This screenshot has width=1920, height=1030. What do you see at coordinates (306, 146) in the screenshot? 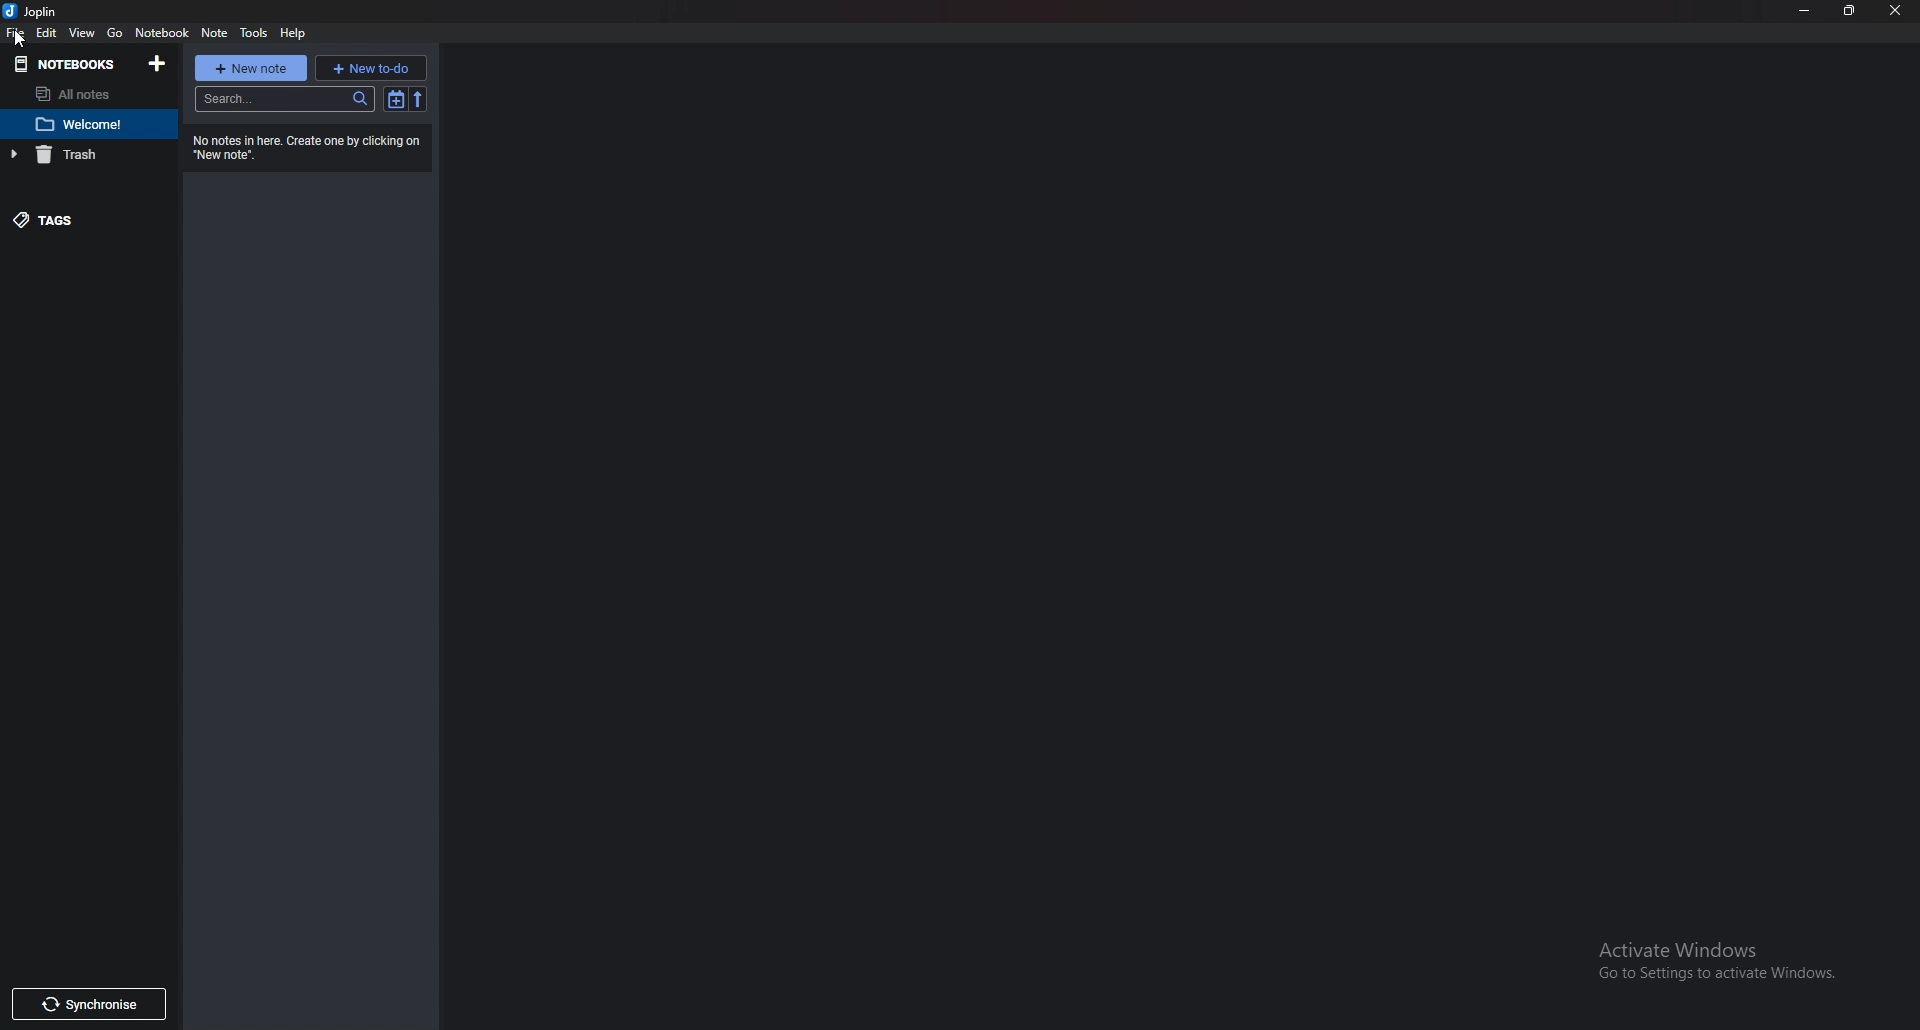
I see `Info` at bounding box center [306, 146].